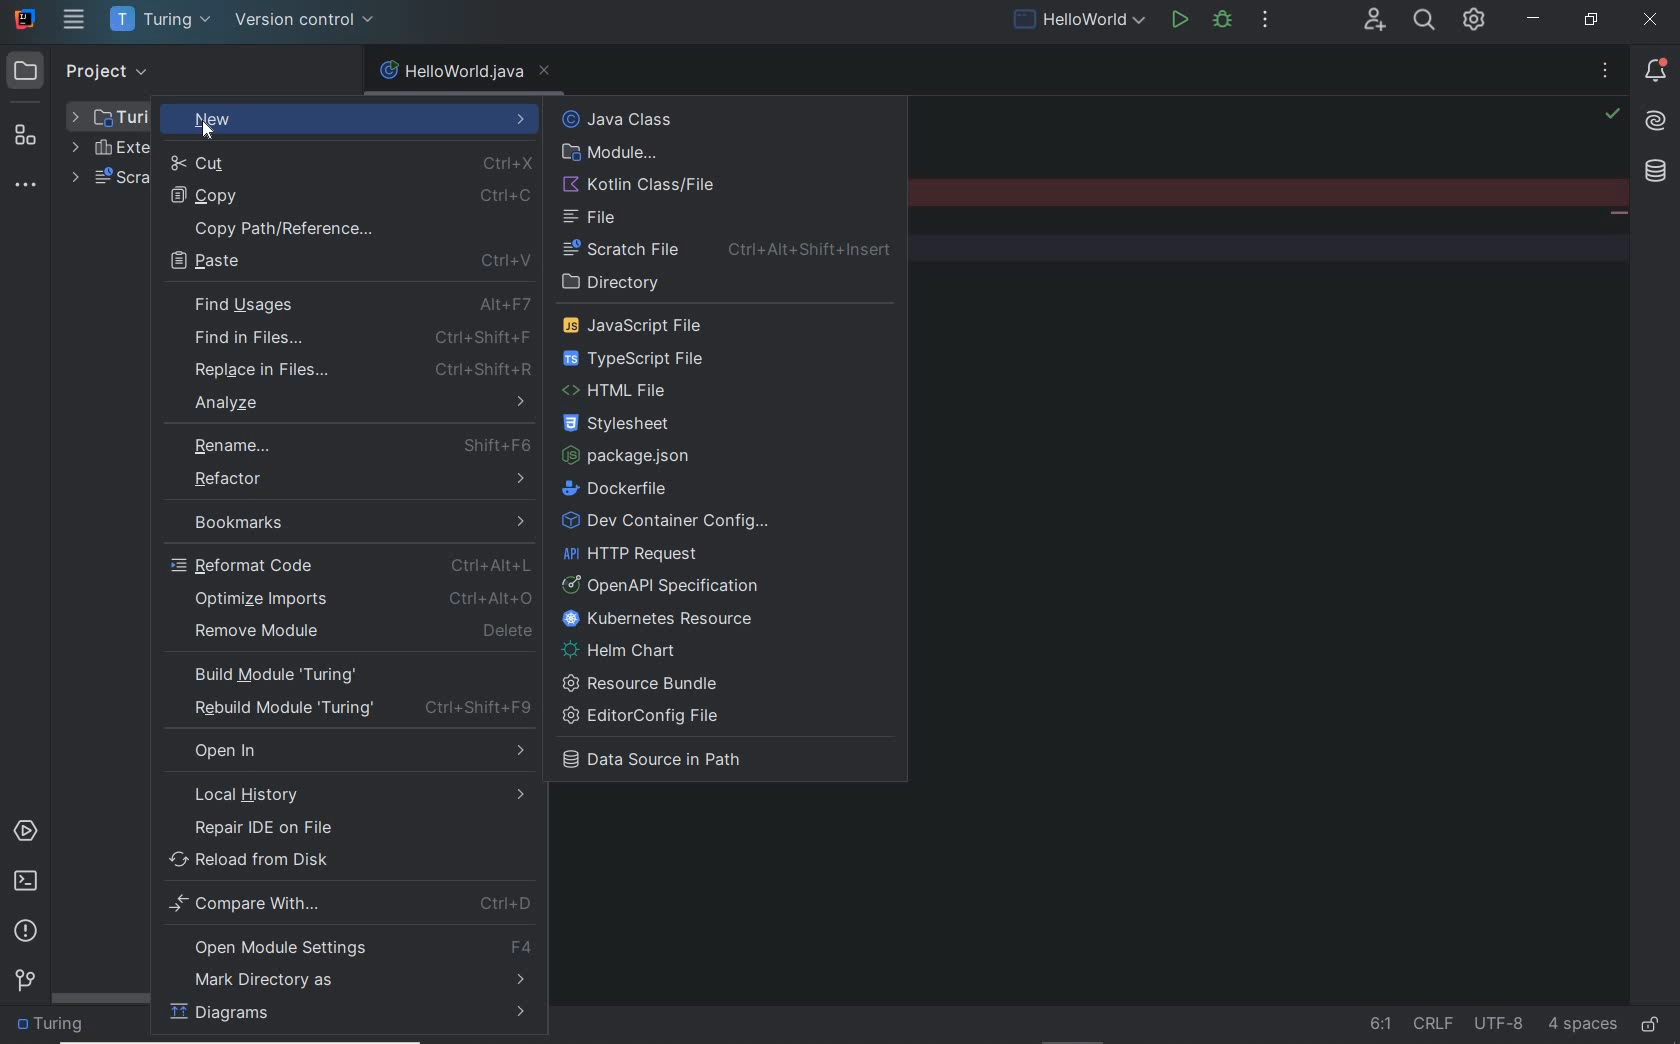  Describe the element at coordinates (358, 337) in the screenshot. I see `find in files` at that location.